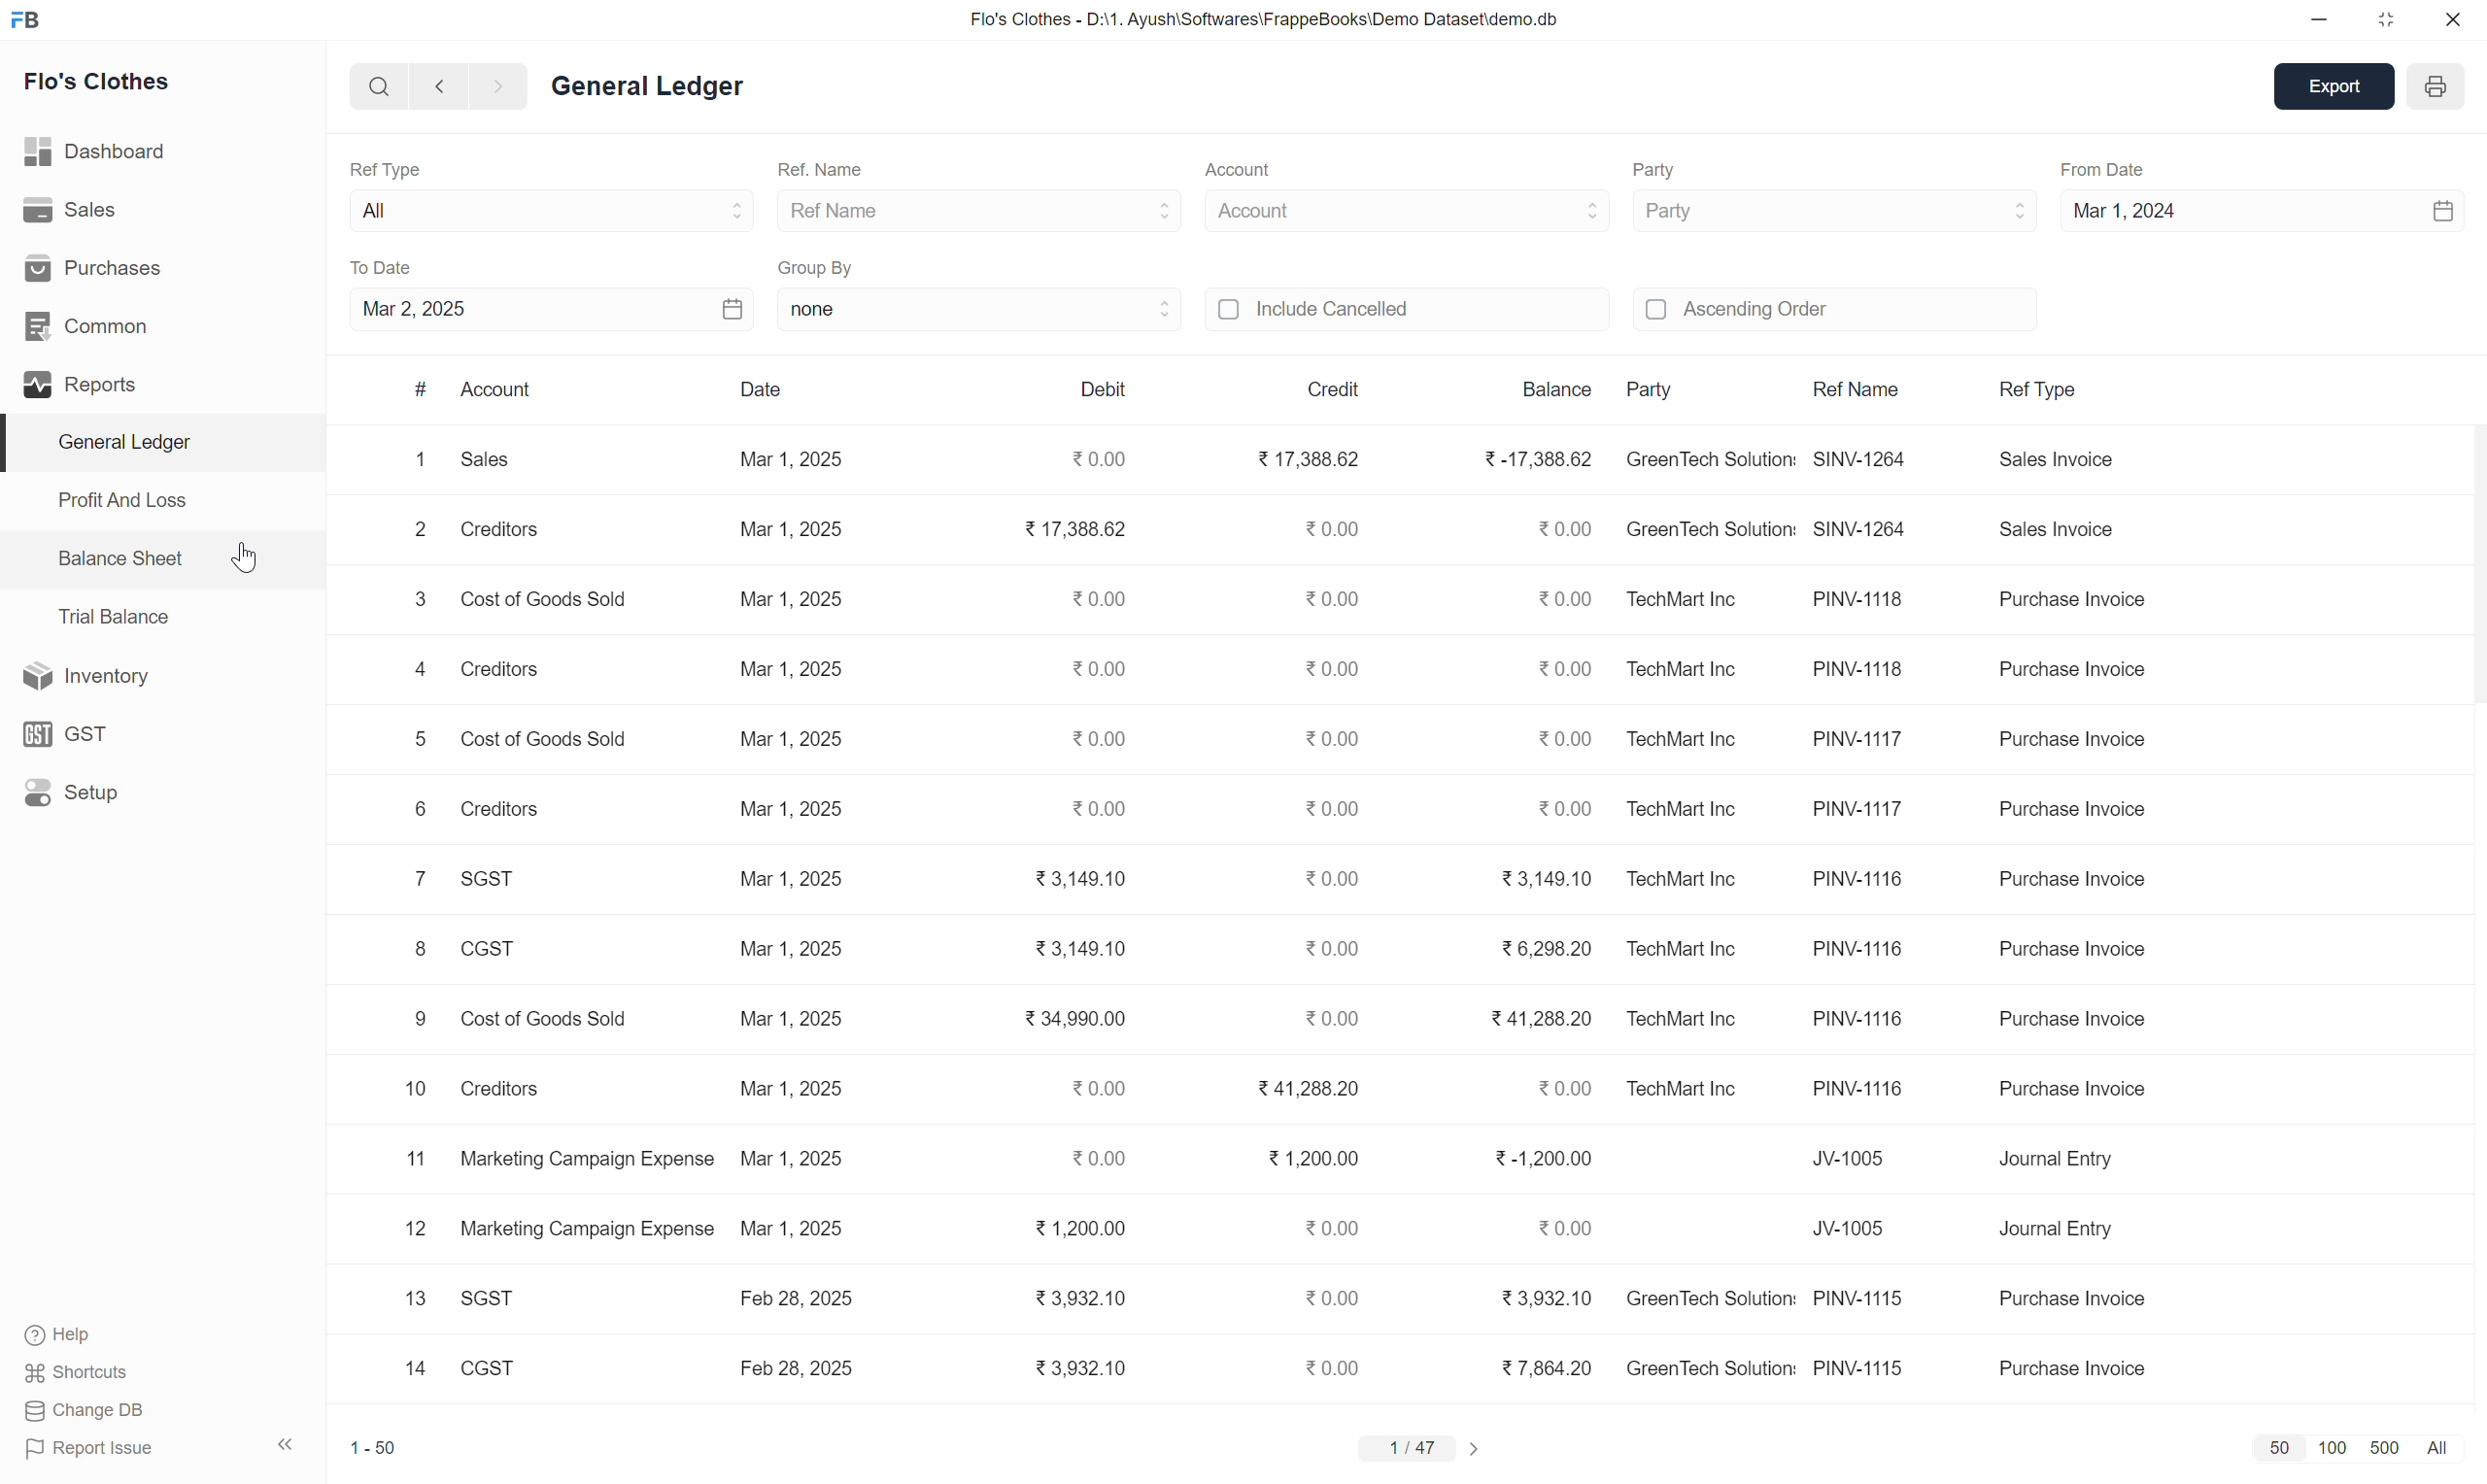  Describe the element at coordinates (2074, 945) in the screenshot. I see `purchase invoice` at that location.